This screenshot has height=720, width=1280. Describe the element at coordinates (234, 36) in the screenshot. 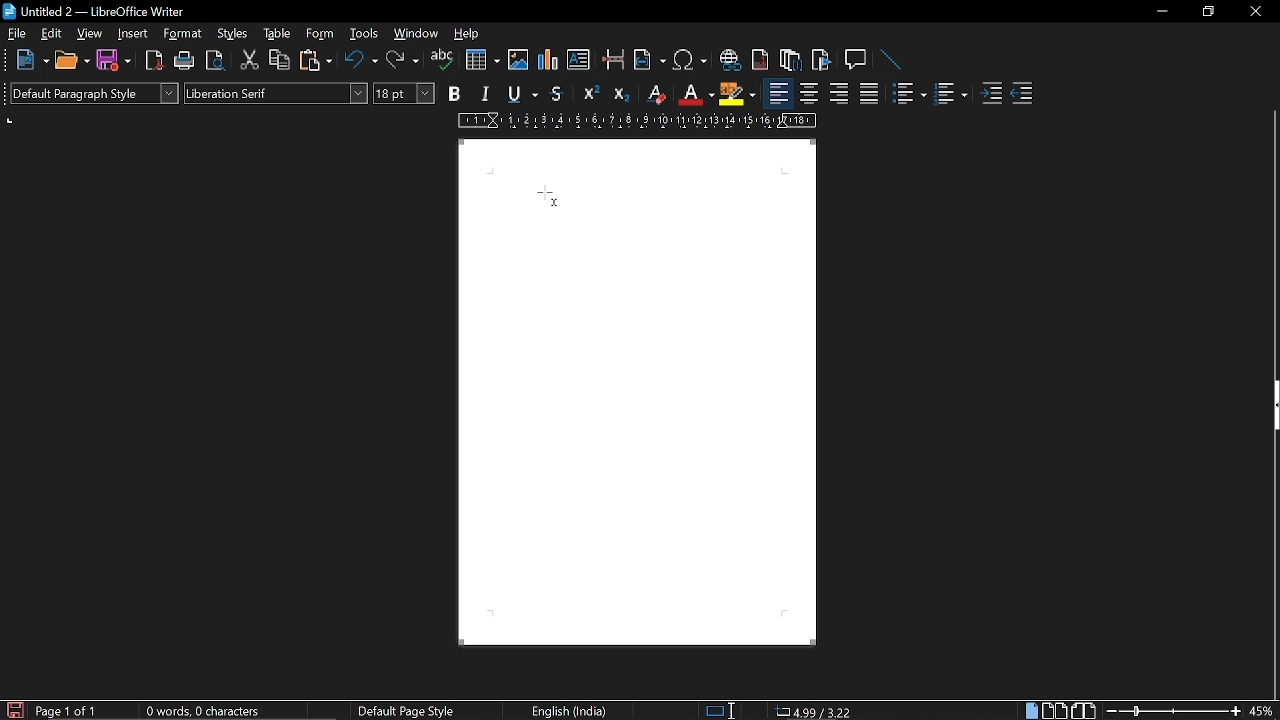

I see `styles` at that location.